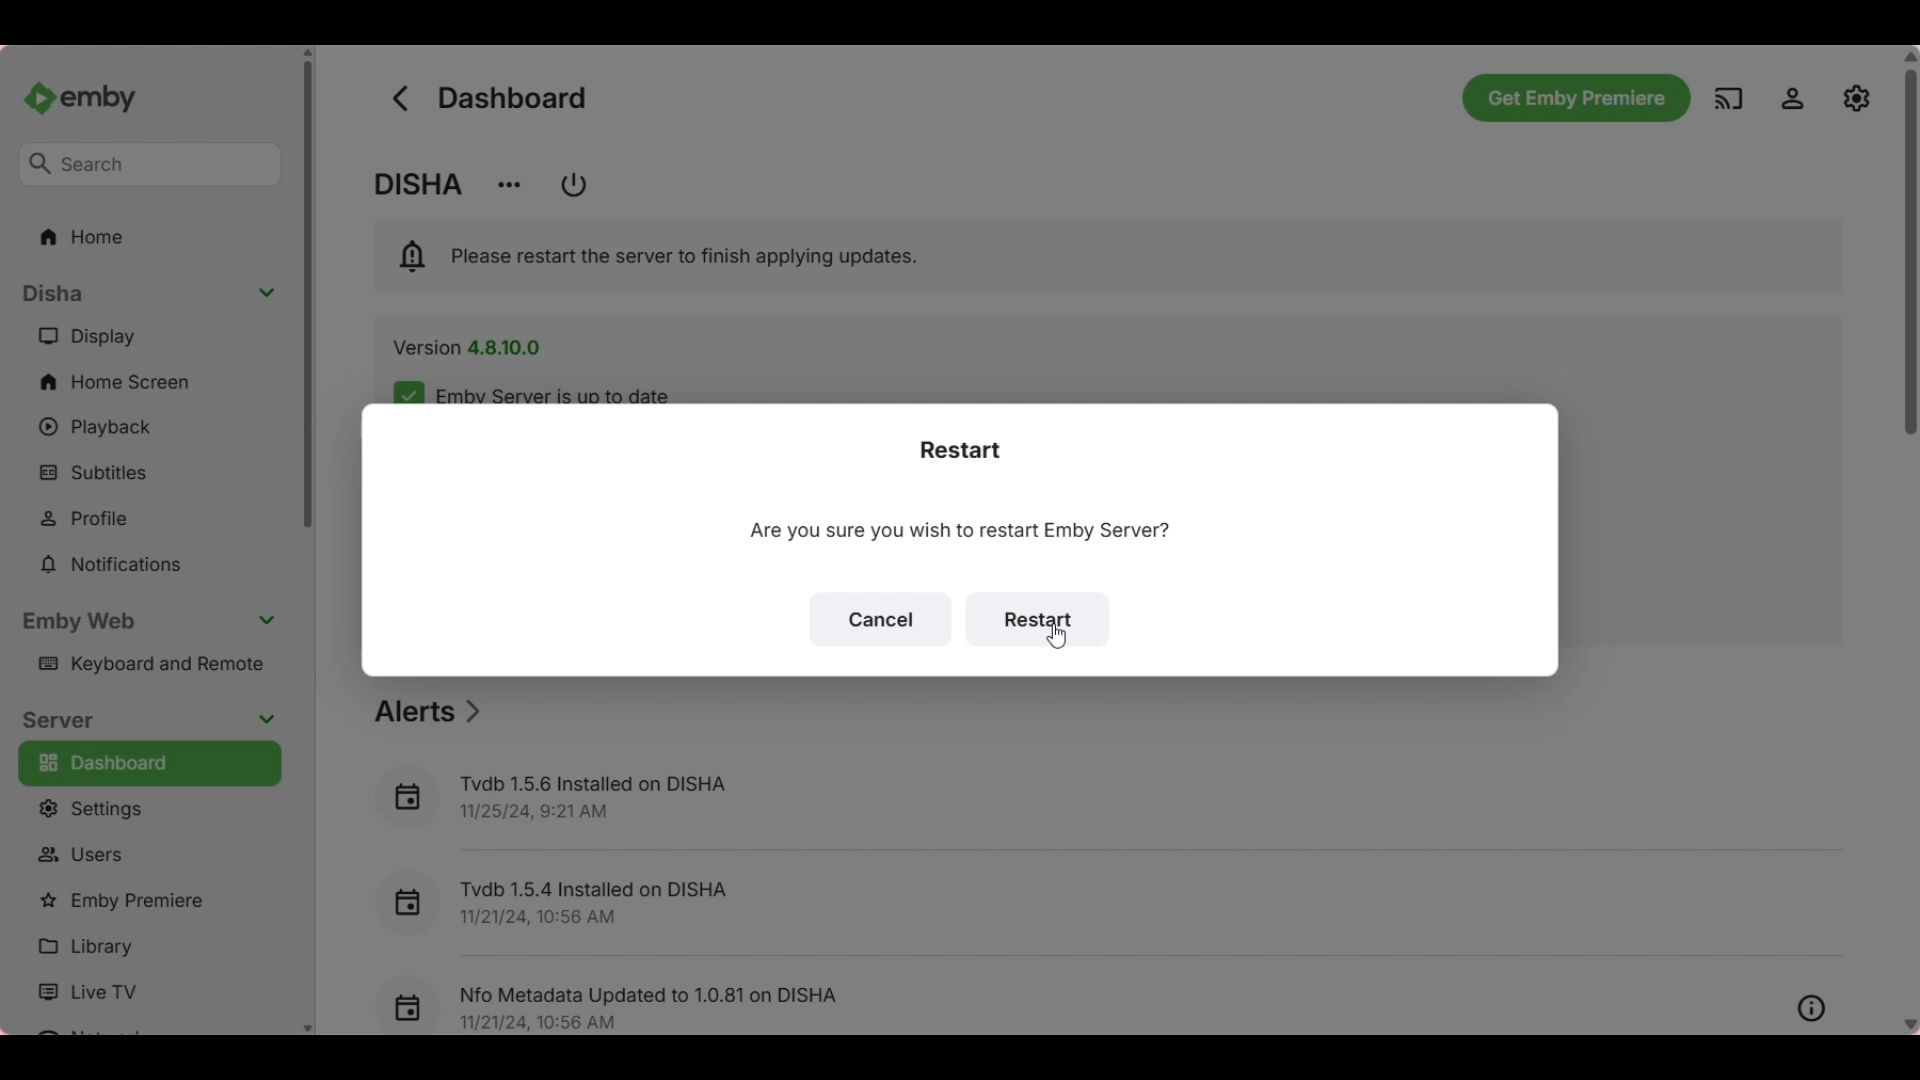 This screenshot has height=1080, width=1920. What do you see at coordinates (1037, 619) in the screenshot?
I see `Restart` at bounding box center [1037, 619].